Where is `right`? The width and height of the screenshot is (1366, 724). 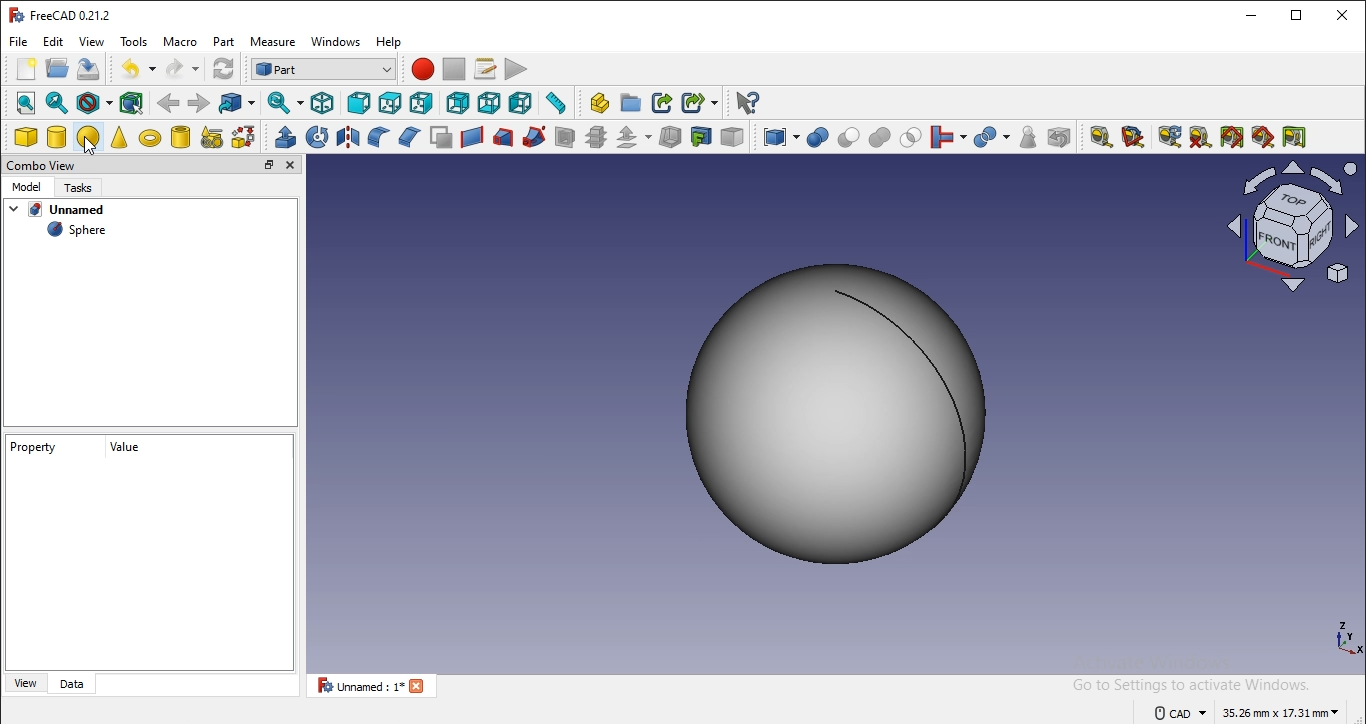
right is located at coordinates (424, 104).